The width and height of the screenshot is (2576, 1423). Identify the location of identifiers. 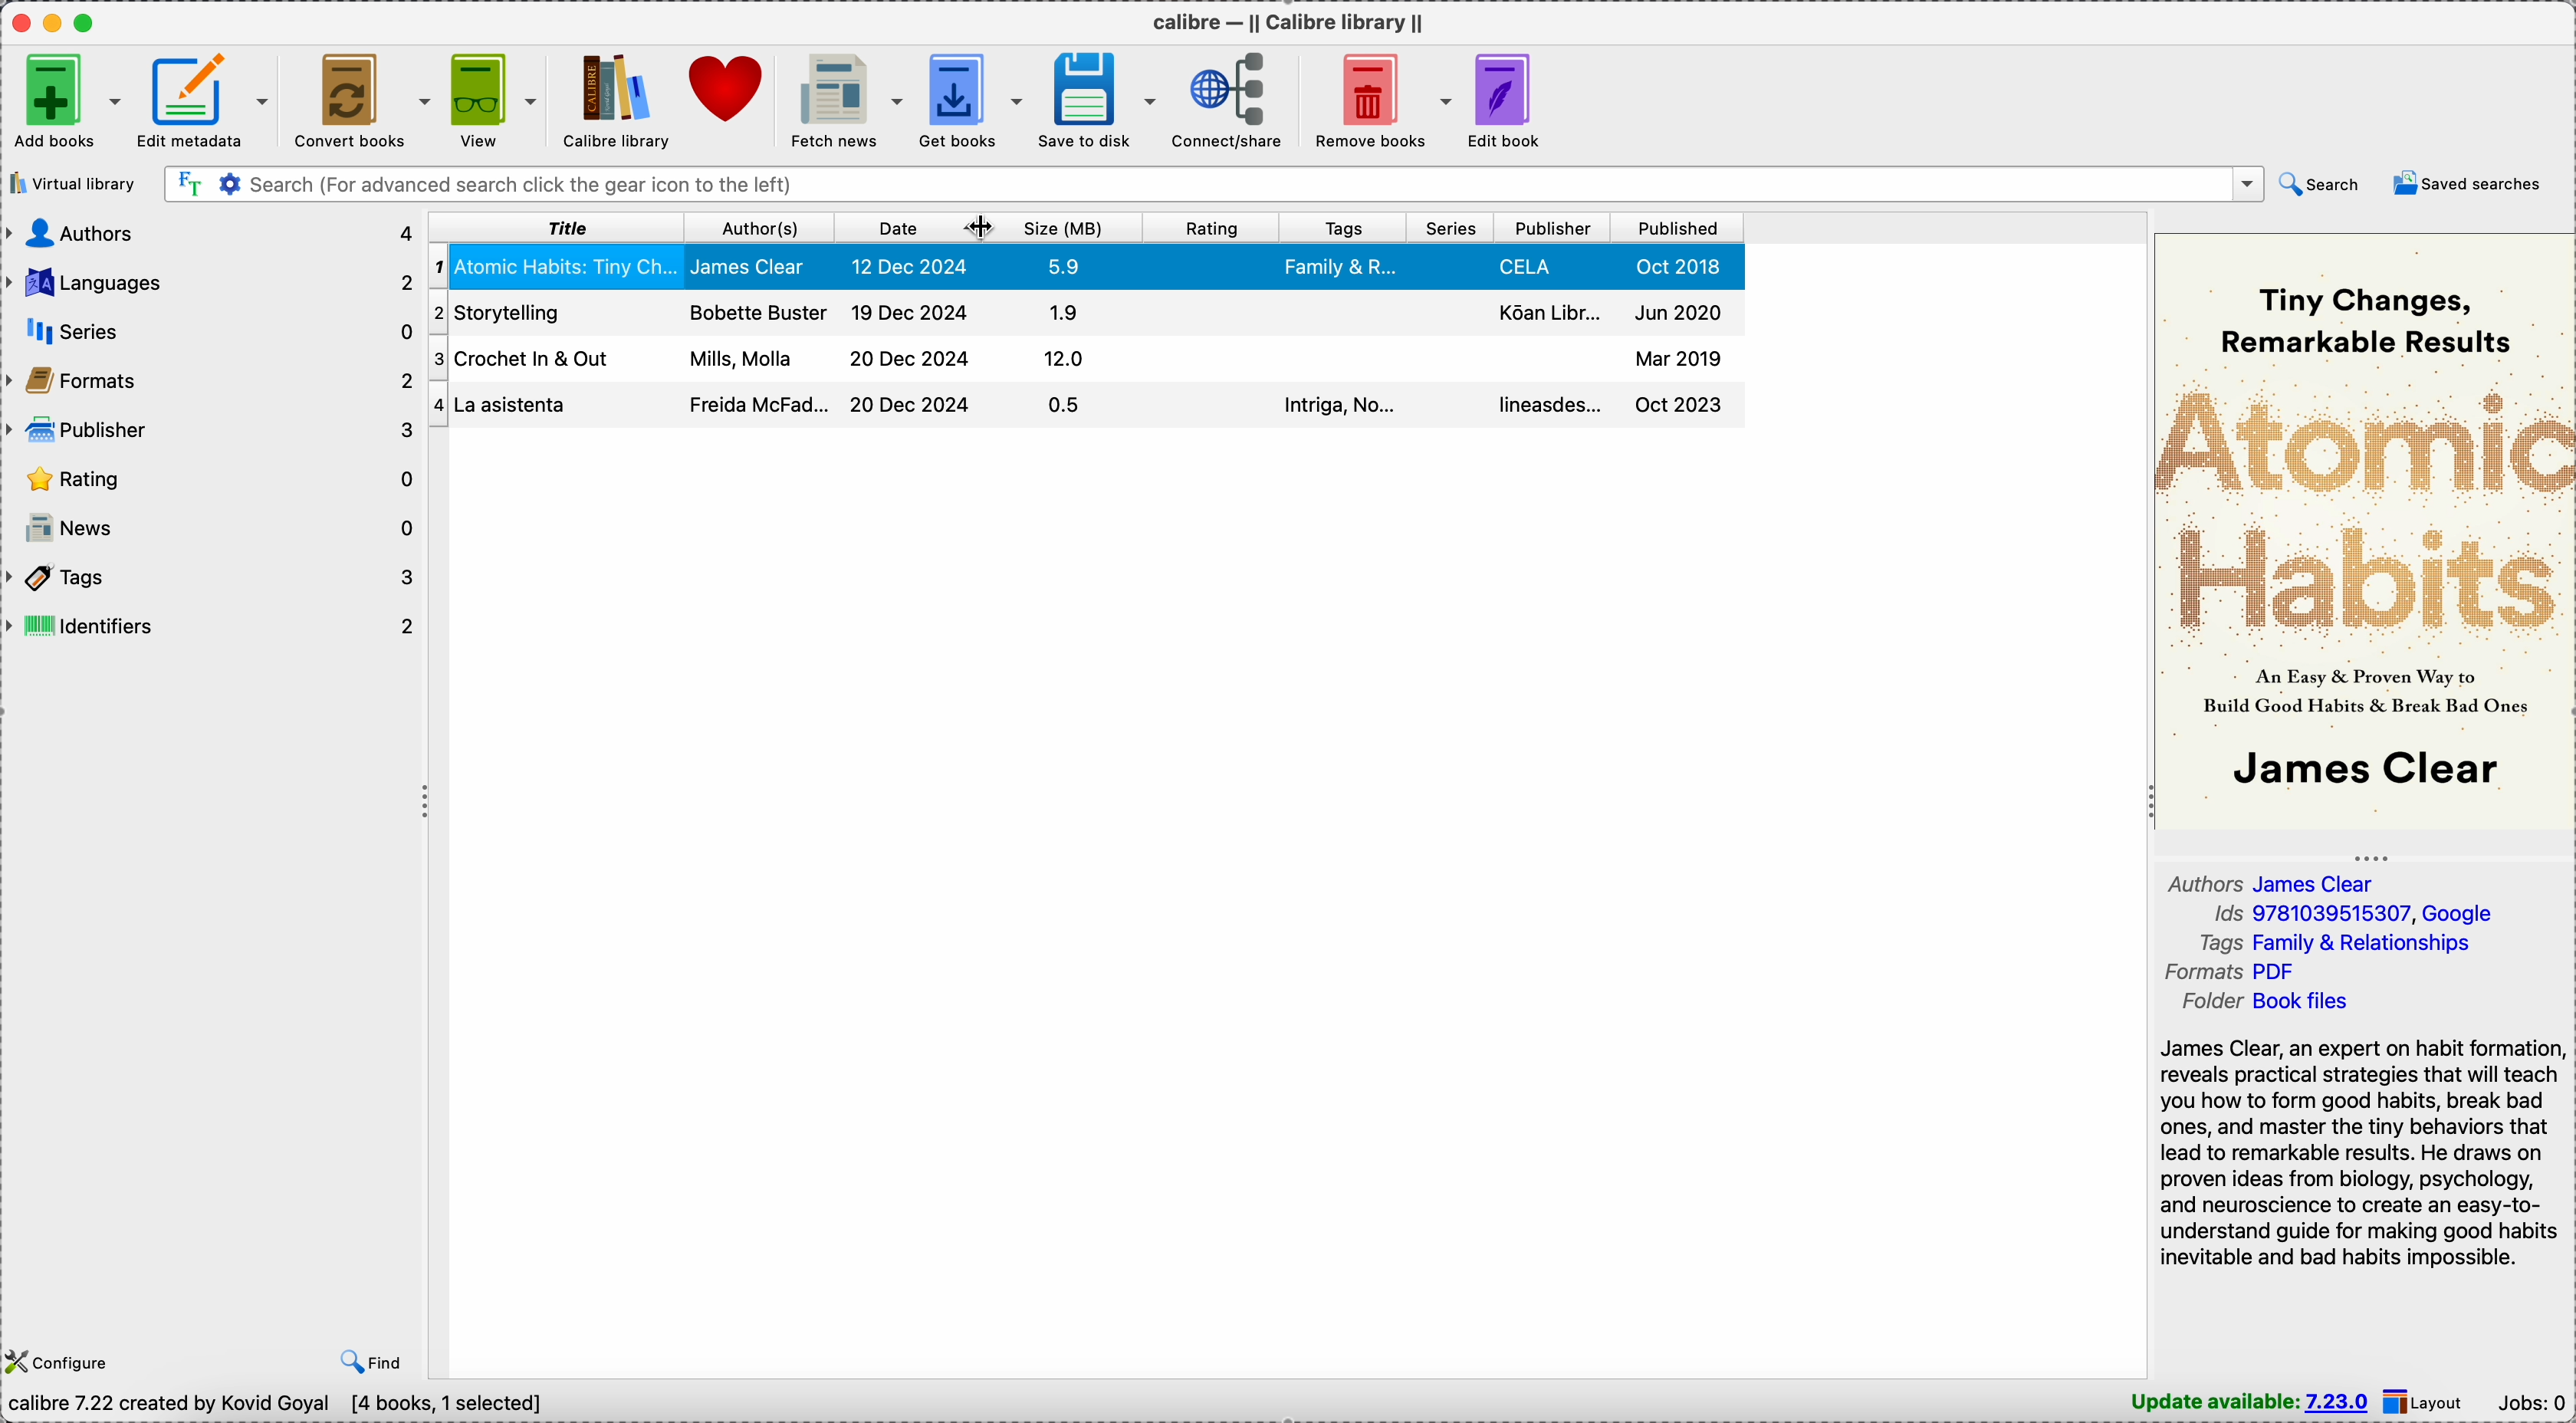
(214, 630).